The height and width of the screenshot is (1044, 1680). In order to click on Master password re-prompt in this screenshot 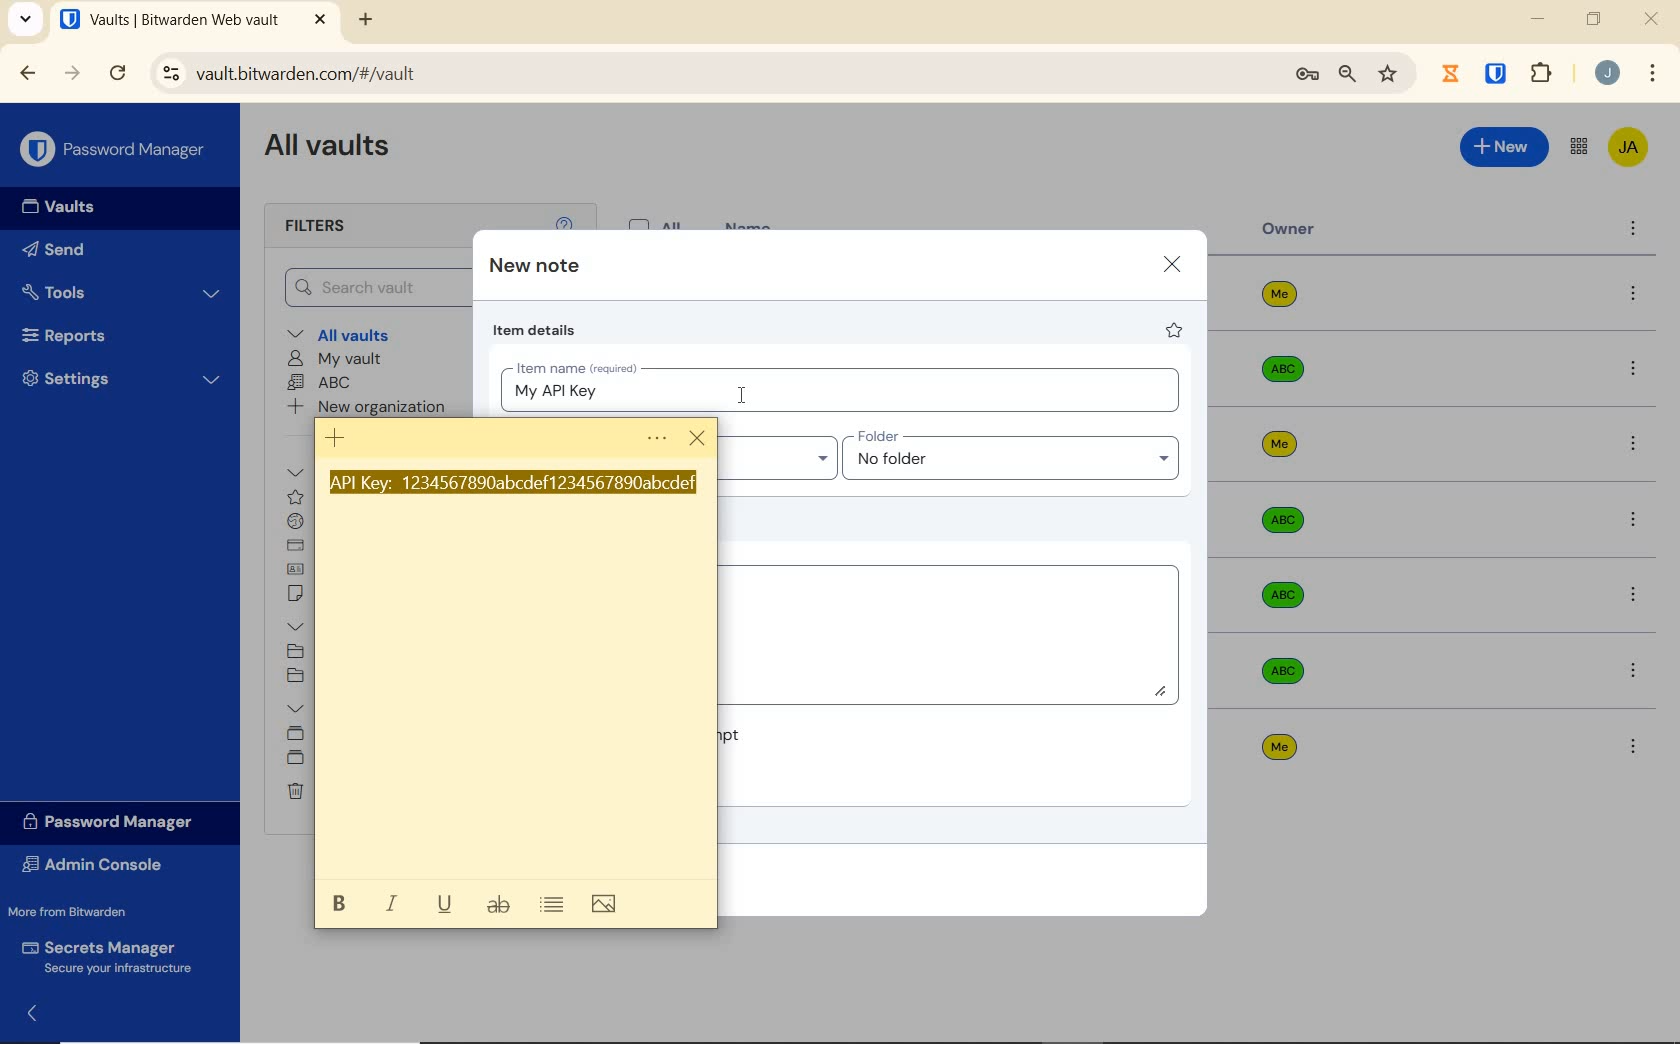, I will do `click(730, 734)`.